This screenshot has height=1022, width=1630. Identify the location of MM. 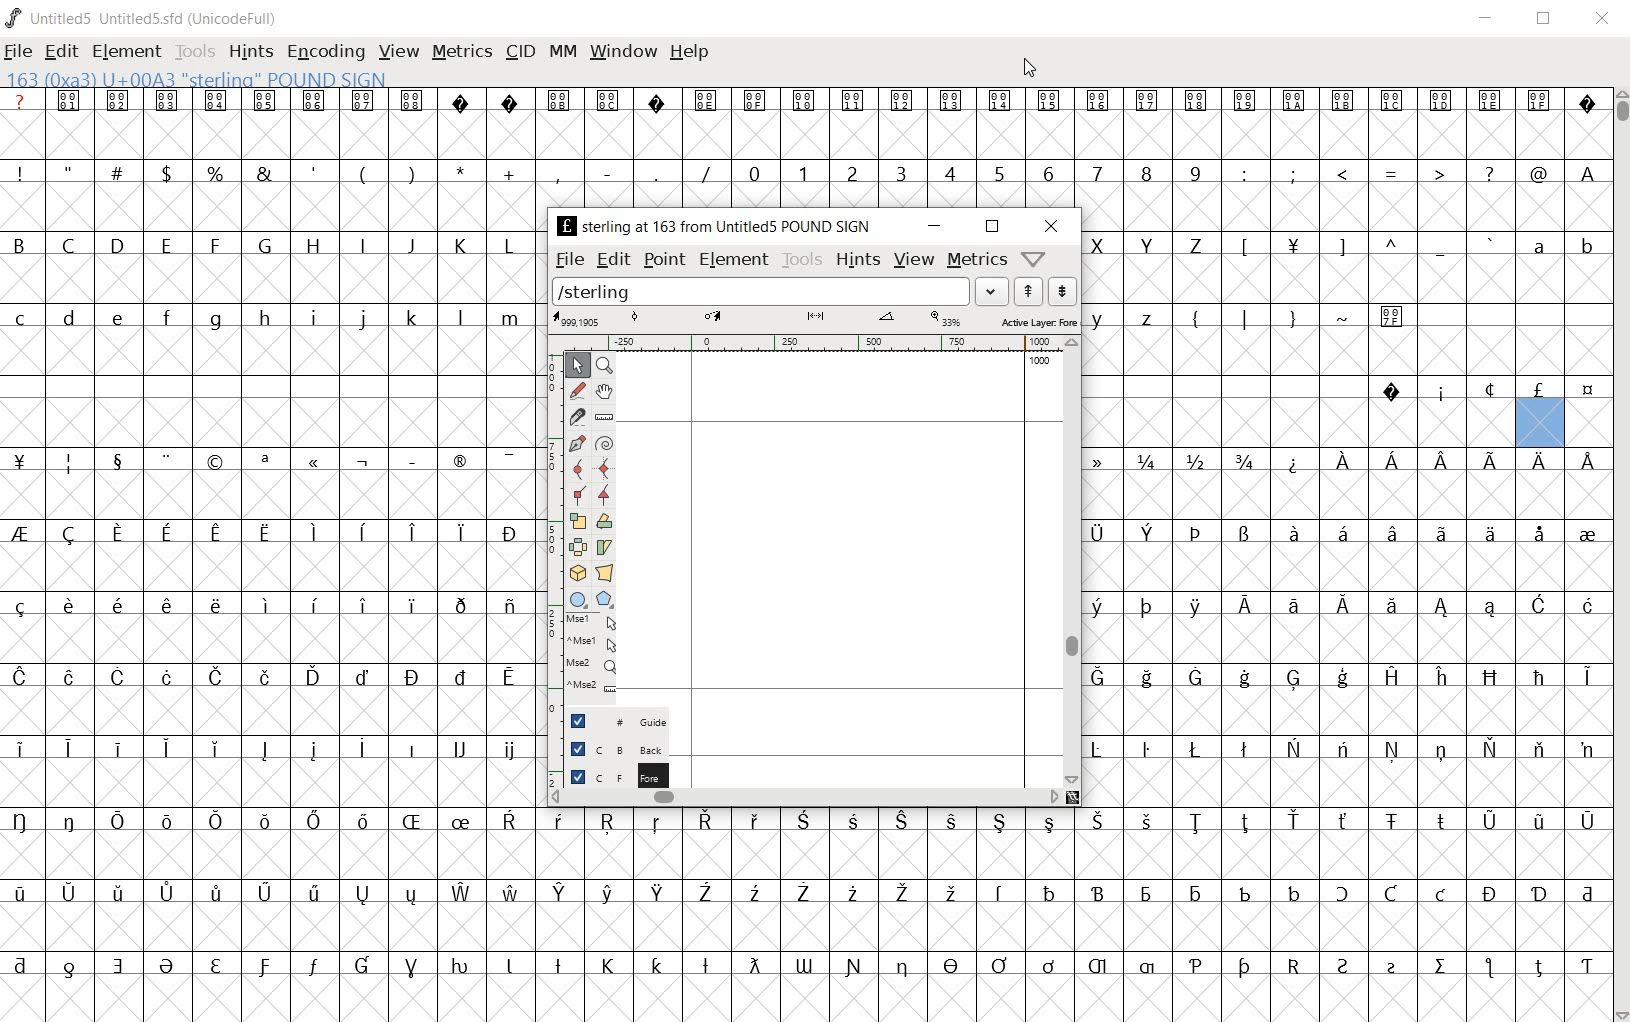
(564, 53).